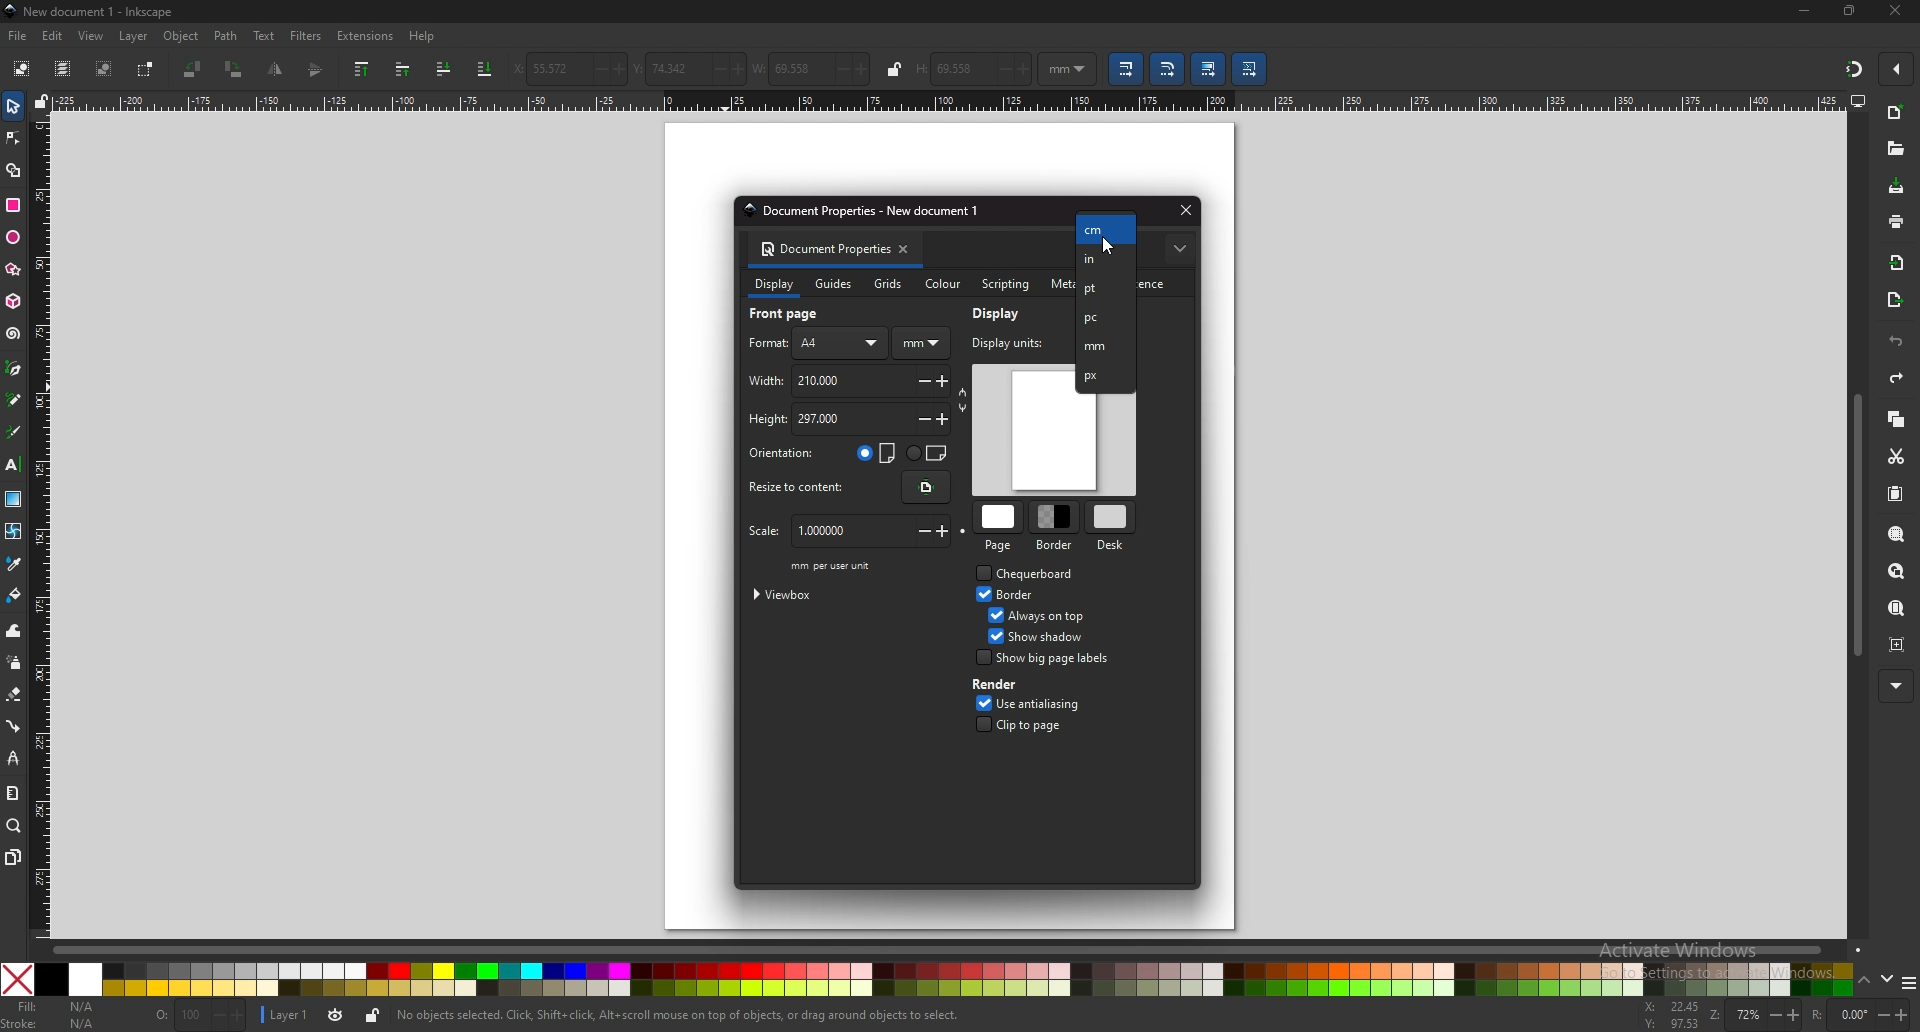 The height and width of the screenshot is (1032, 1920). What do you see at coordinates (947, 531) in the screenshot?
I see `+` at bounding box center [947, 531].